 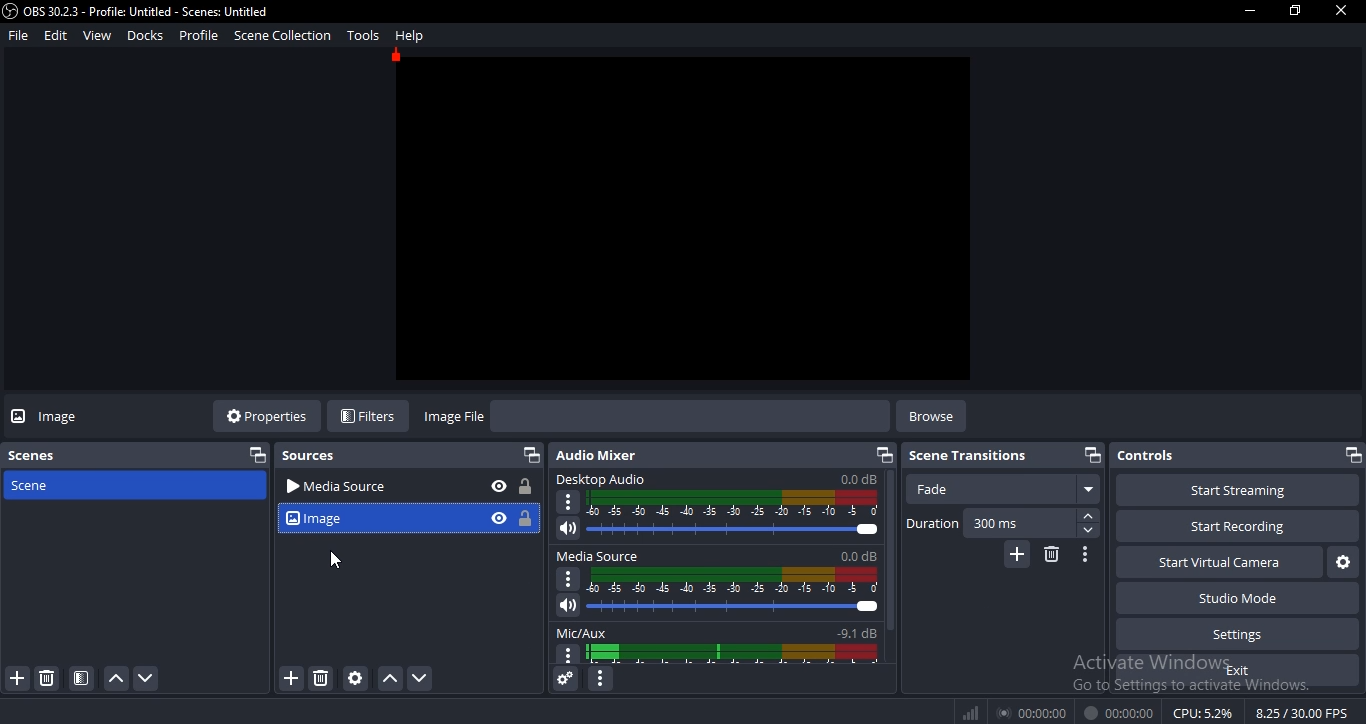 I want to click on desktop audio, so click(x=718, y=479).